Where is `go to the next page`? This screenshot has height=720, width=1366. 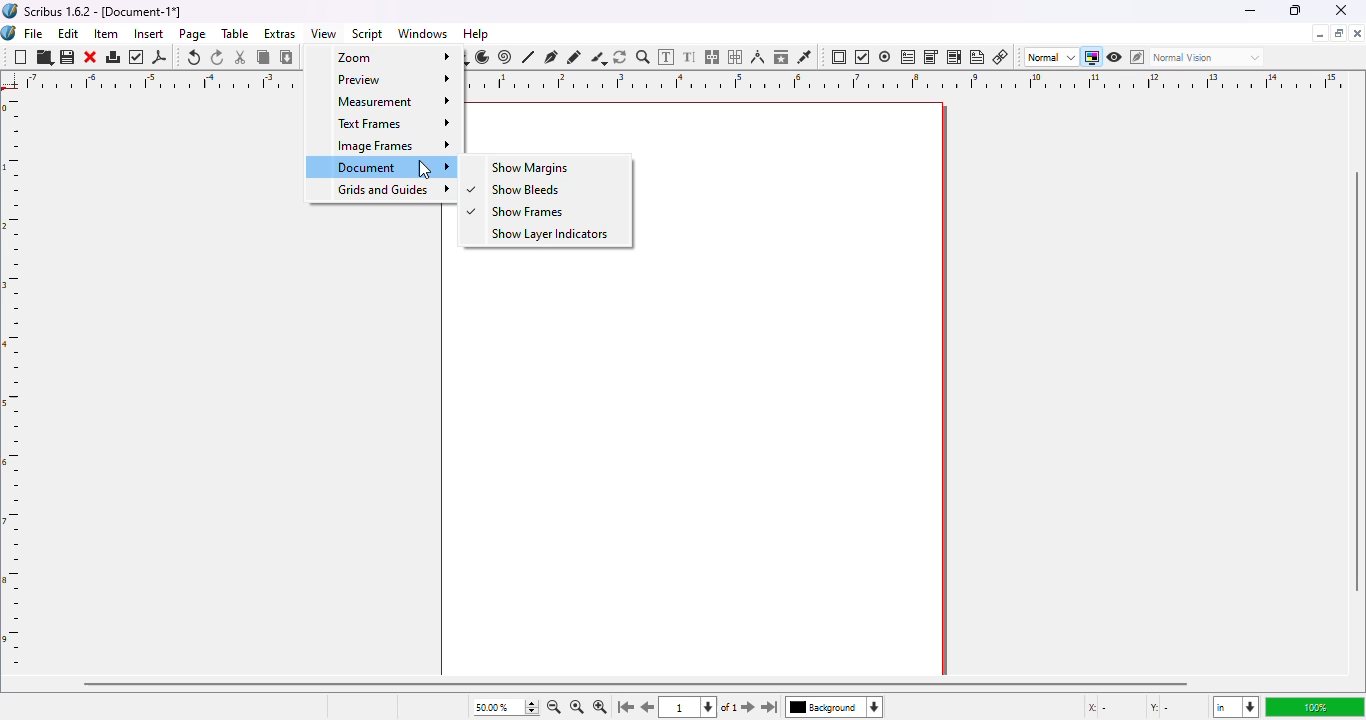
go to the next page is located at coordinates (748, 705).